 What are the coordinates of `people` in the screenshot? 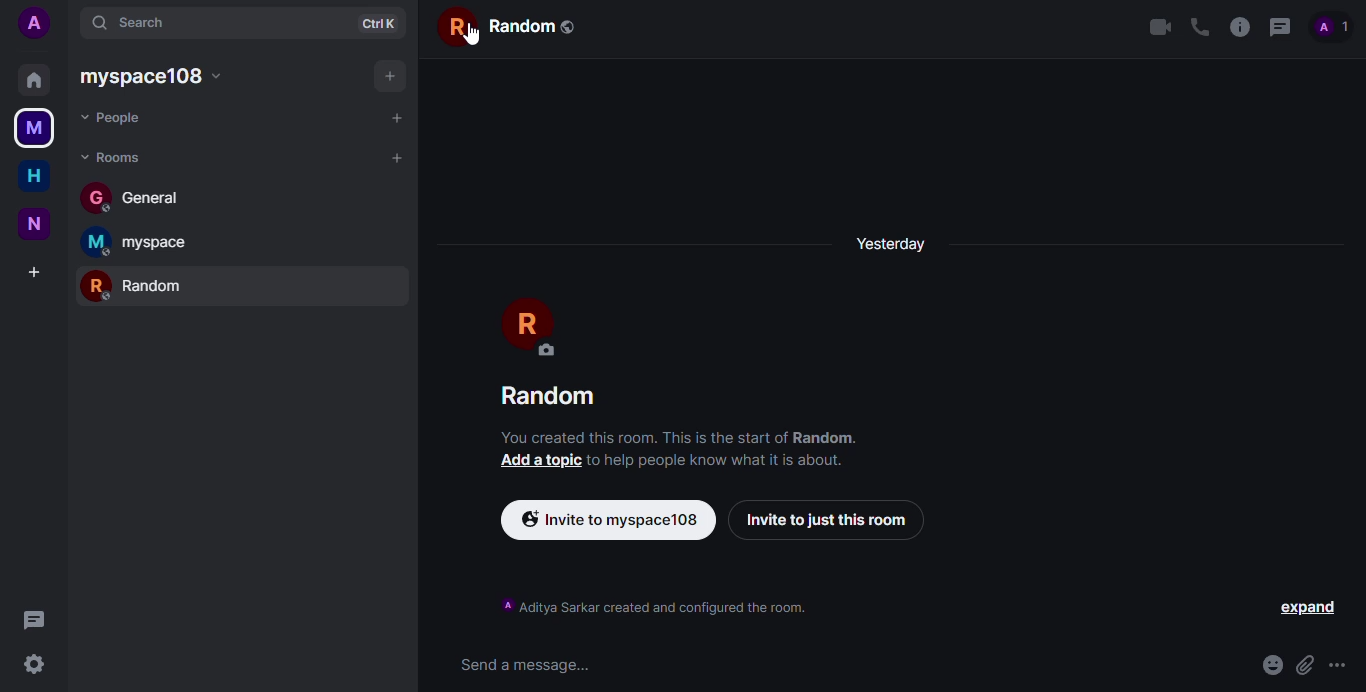 It's located at (1332, 27).